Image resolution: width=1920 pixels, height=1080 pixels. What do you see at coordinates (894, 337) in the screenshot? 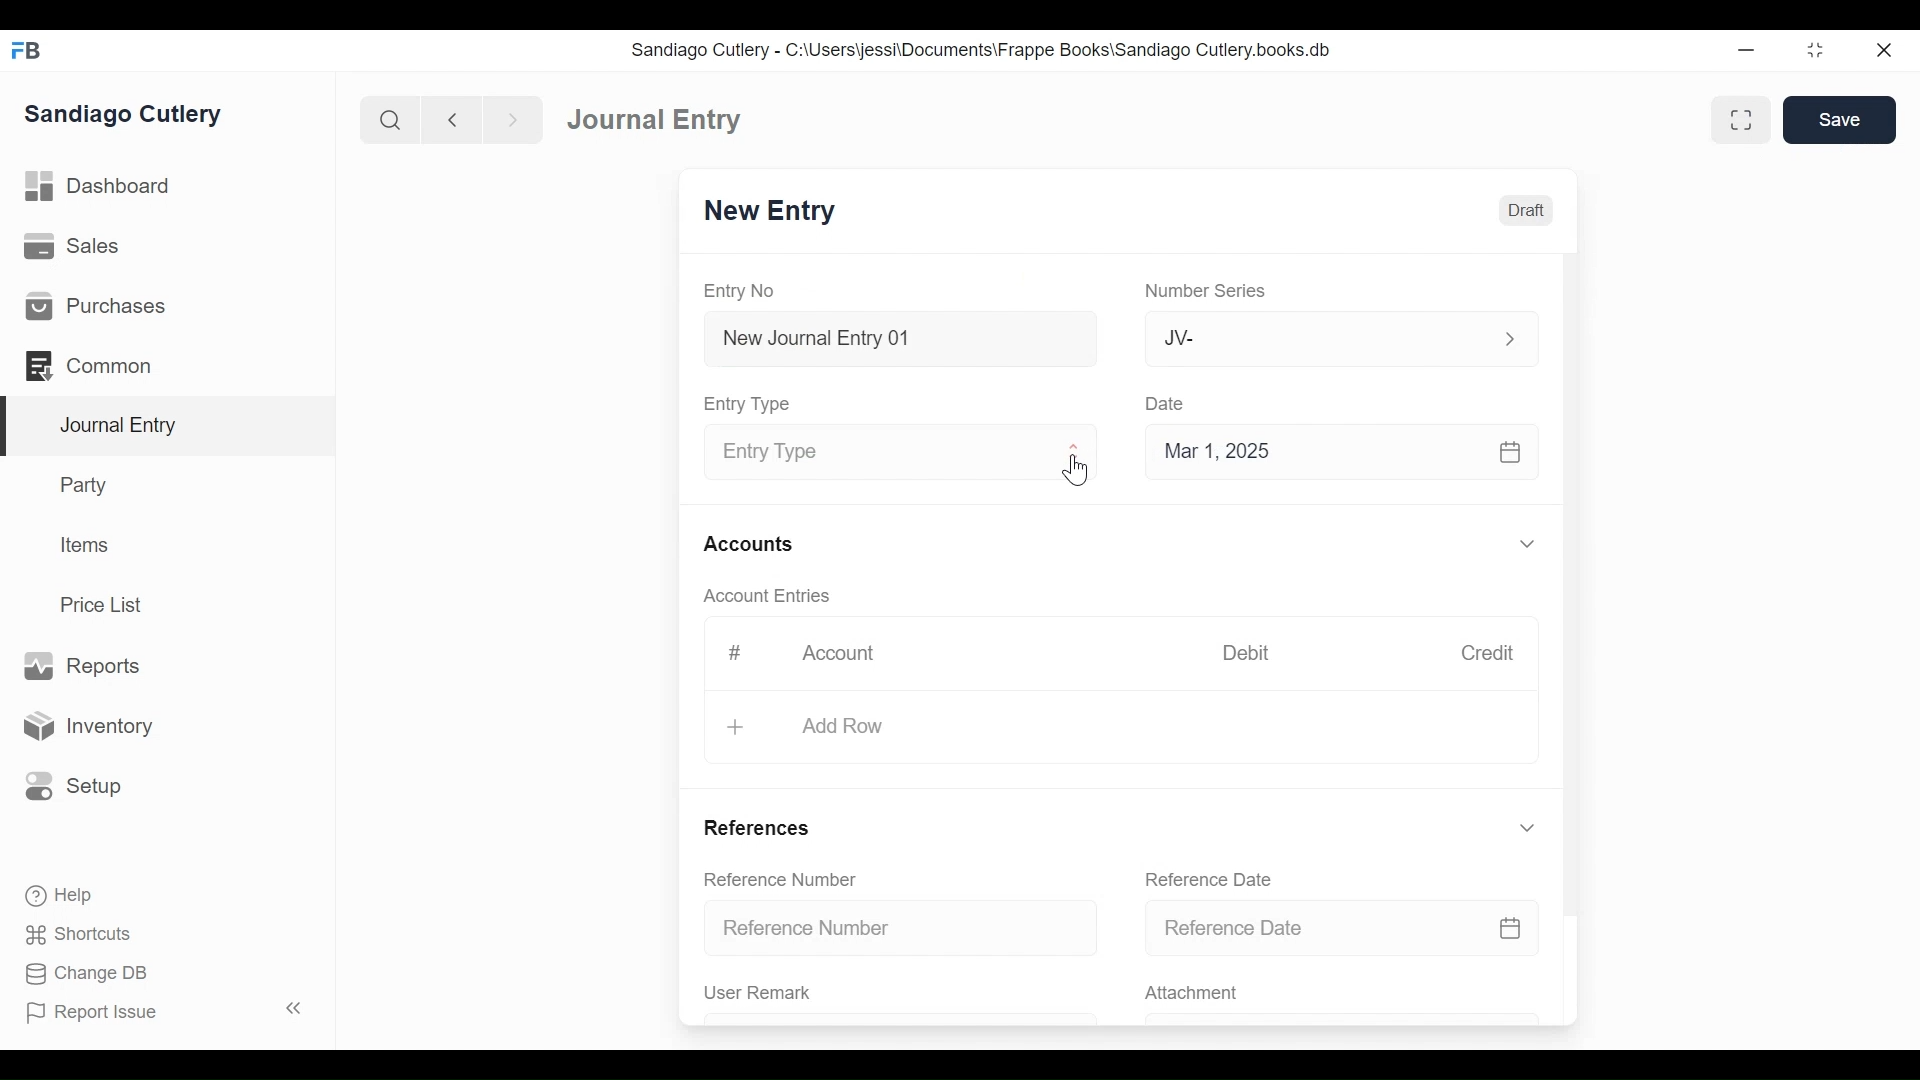
I see `New Journal Entry 01` at bounding box center [894, 337].